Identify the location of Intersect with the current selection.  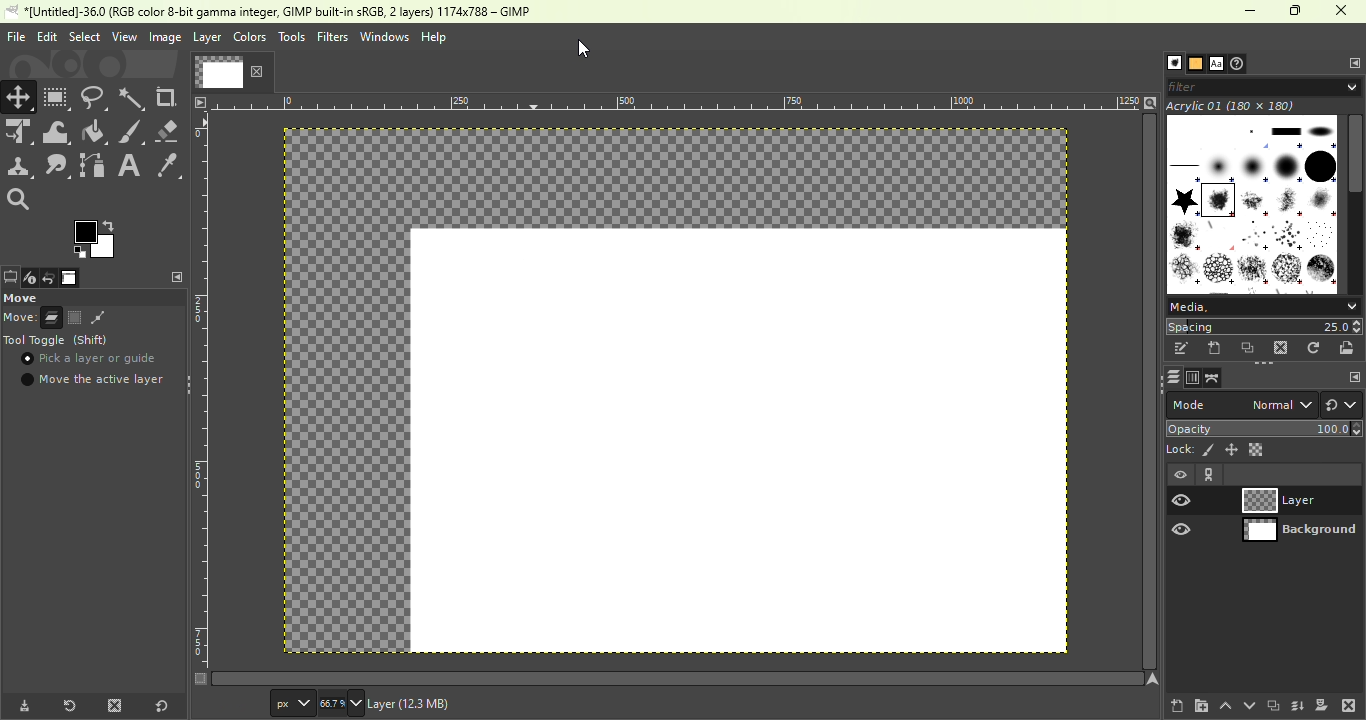
(126, 317).